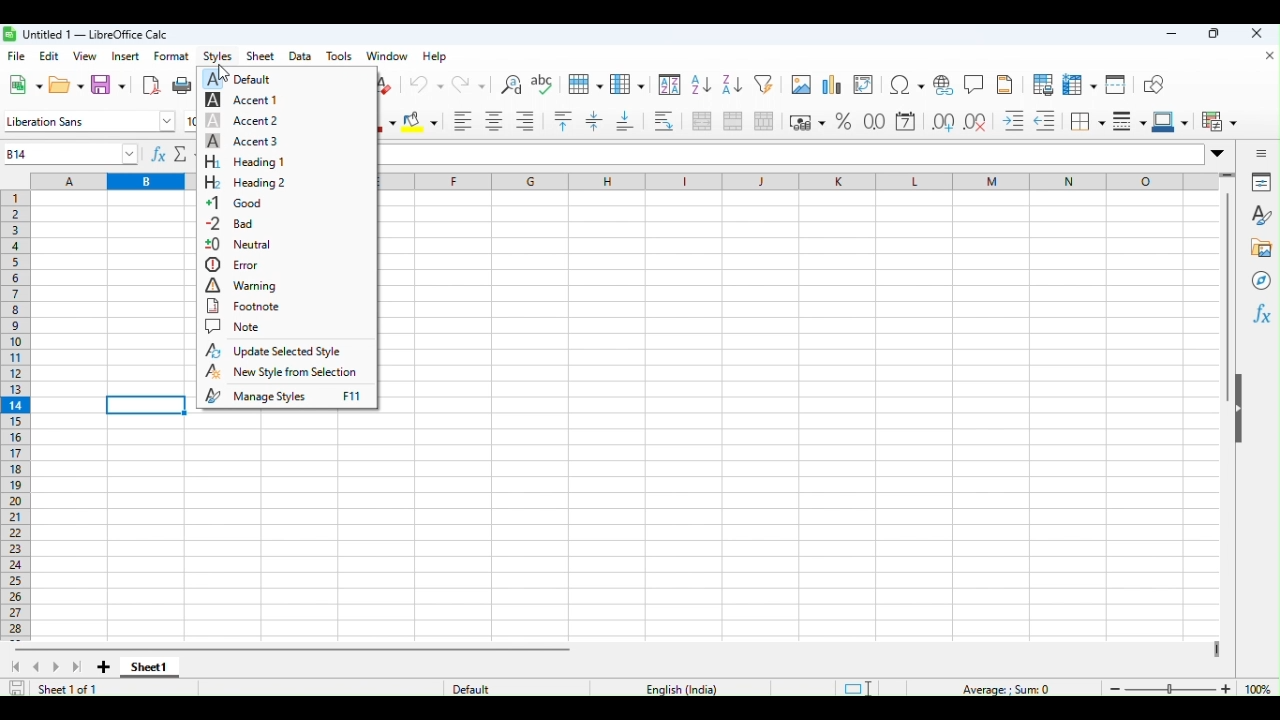 The width and height of the screenshot is (1280, 720). What do you see at coordinates (1152, 86) in the screenshot?
I see `Show draw function` at bounding box center [1152, 86].